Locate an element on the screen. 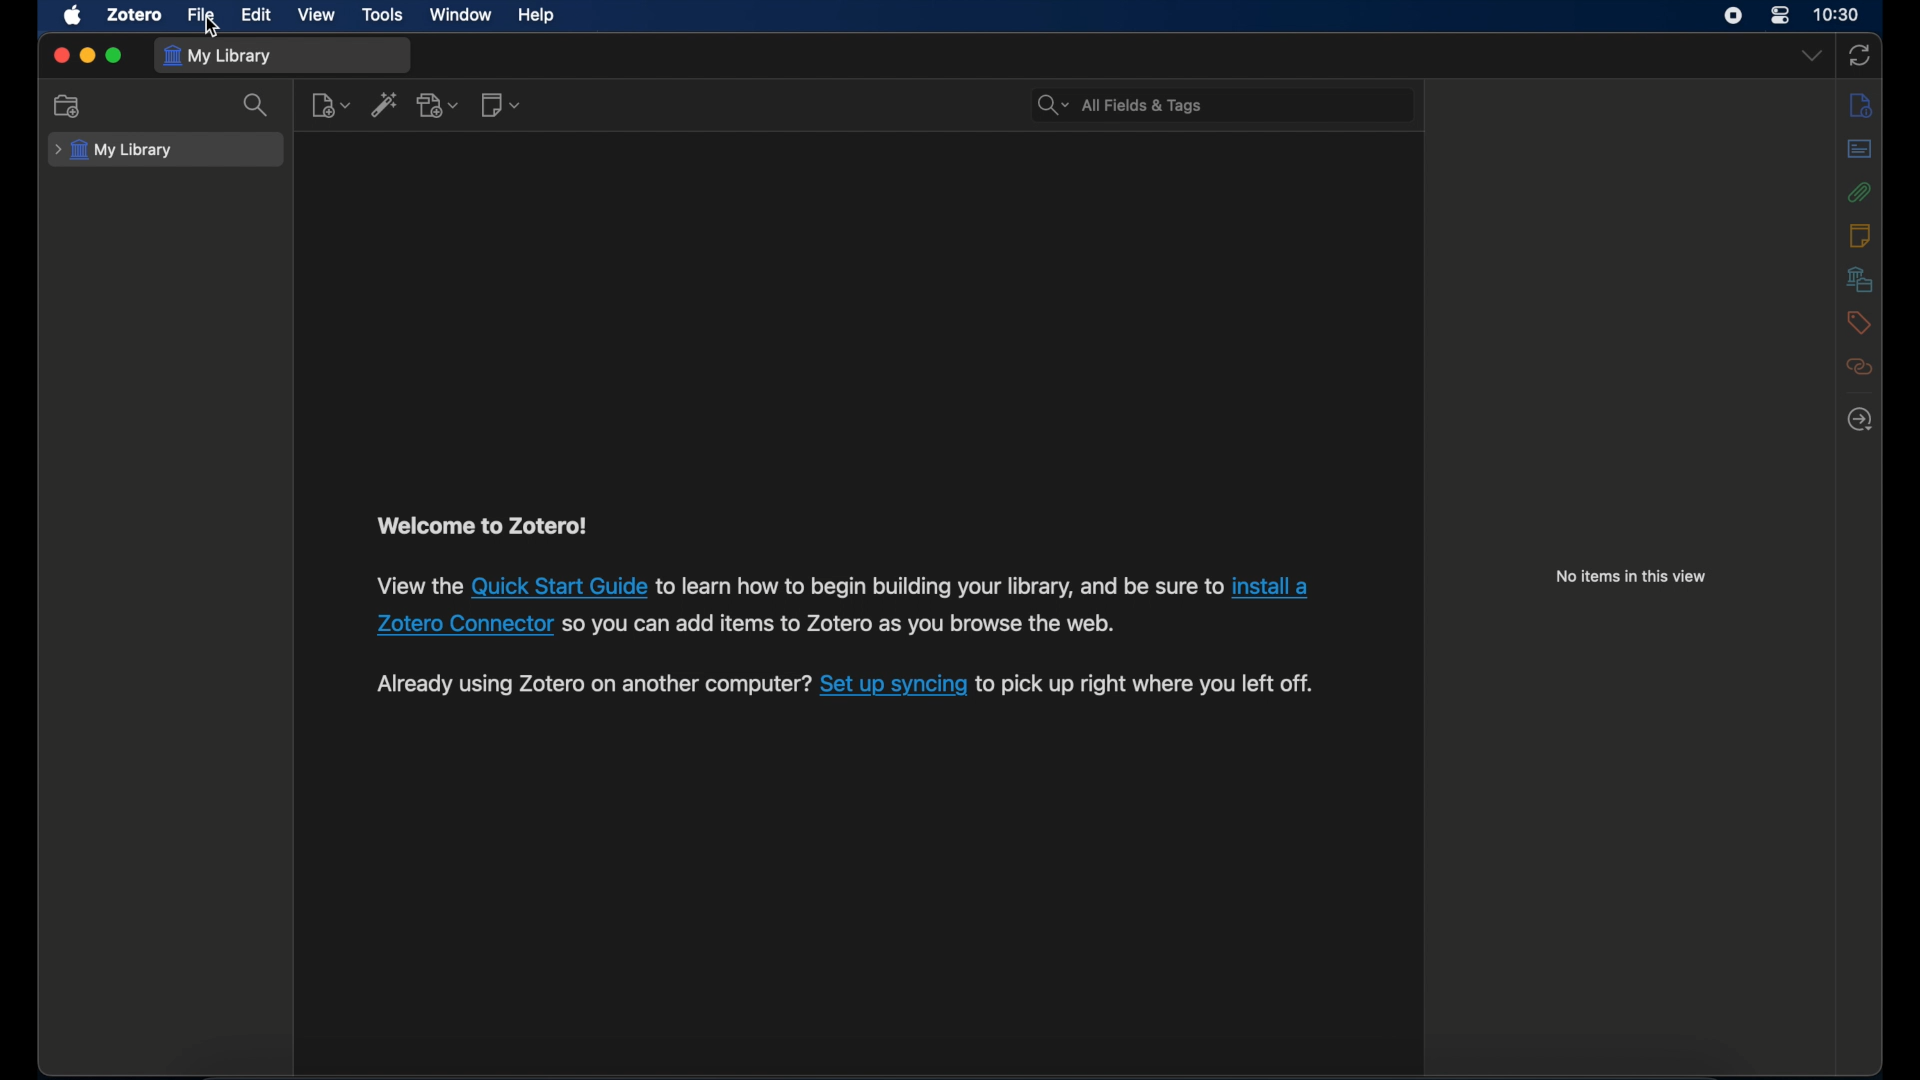 This screenshot has width=1920, height=1080. tools is located at coordinates (383, 15).